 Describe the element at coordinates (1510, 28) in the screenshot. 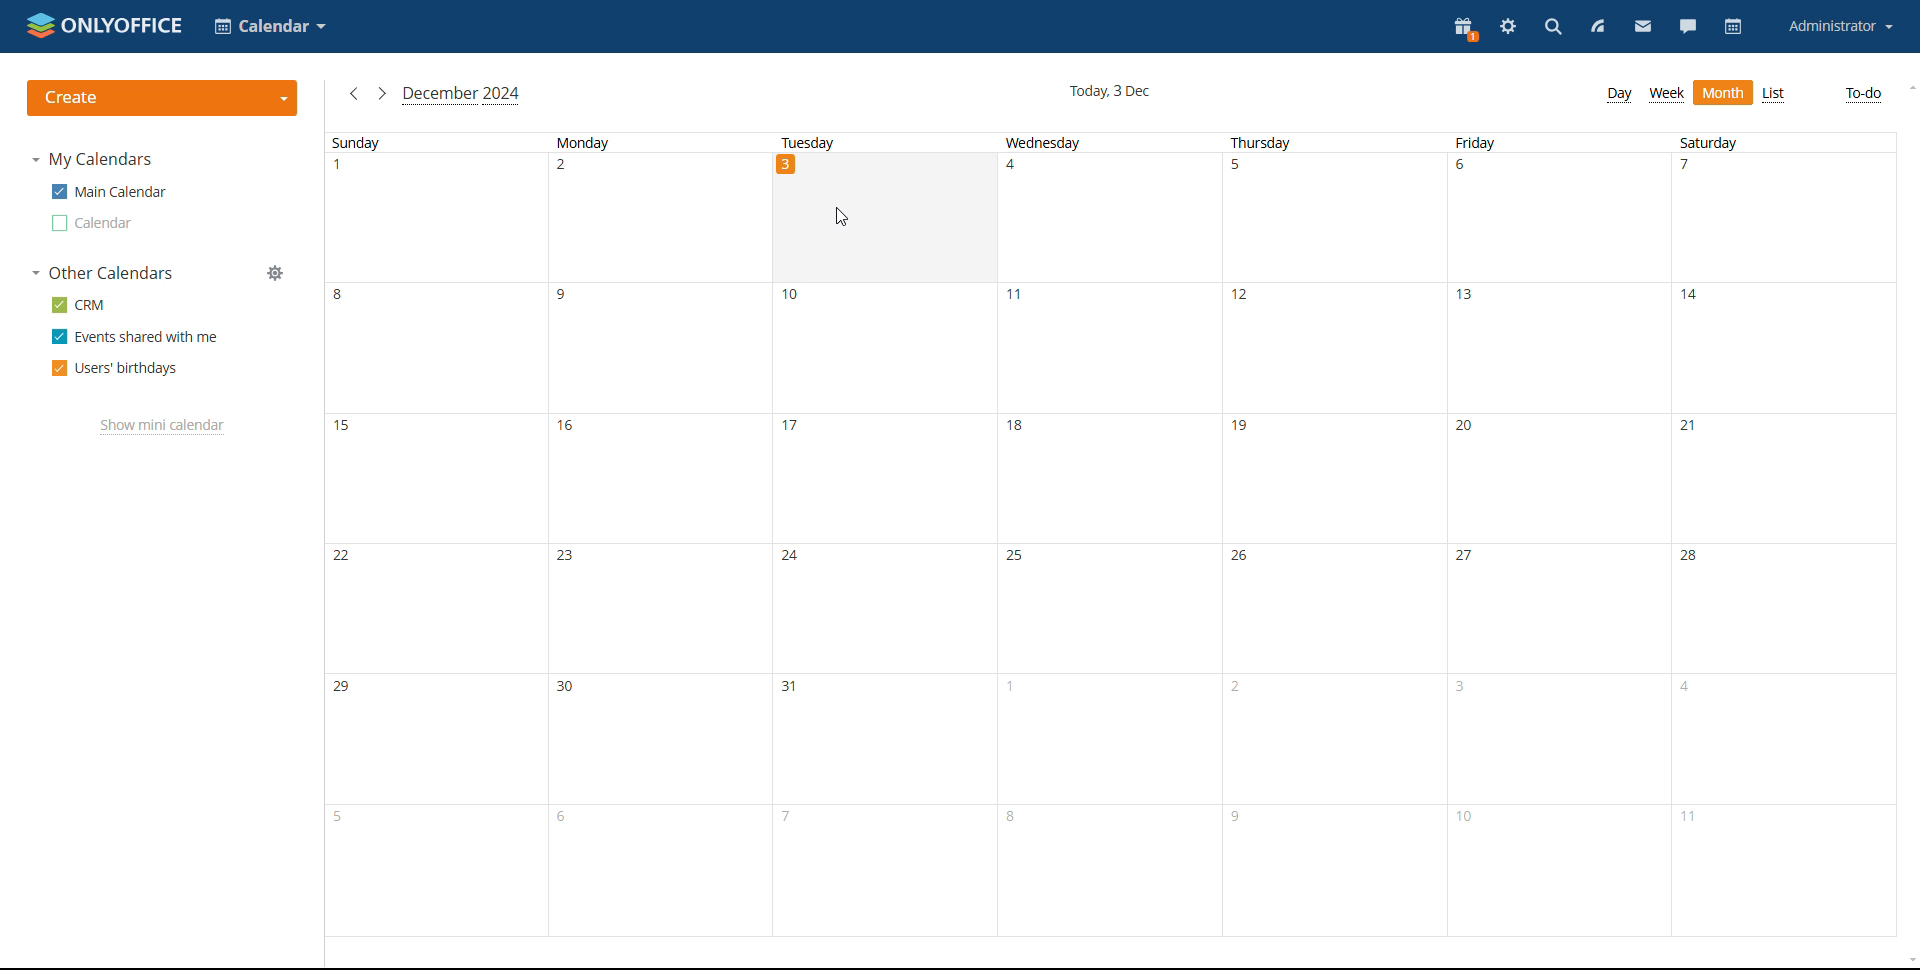

I see `settings` at that location.